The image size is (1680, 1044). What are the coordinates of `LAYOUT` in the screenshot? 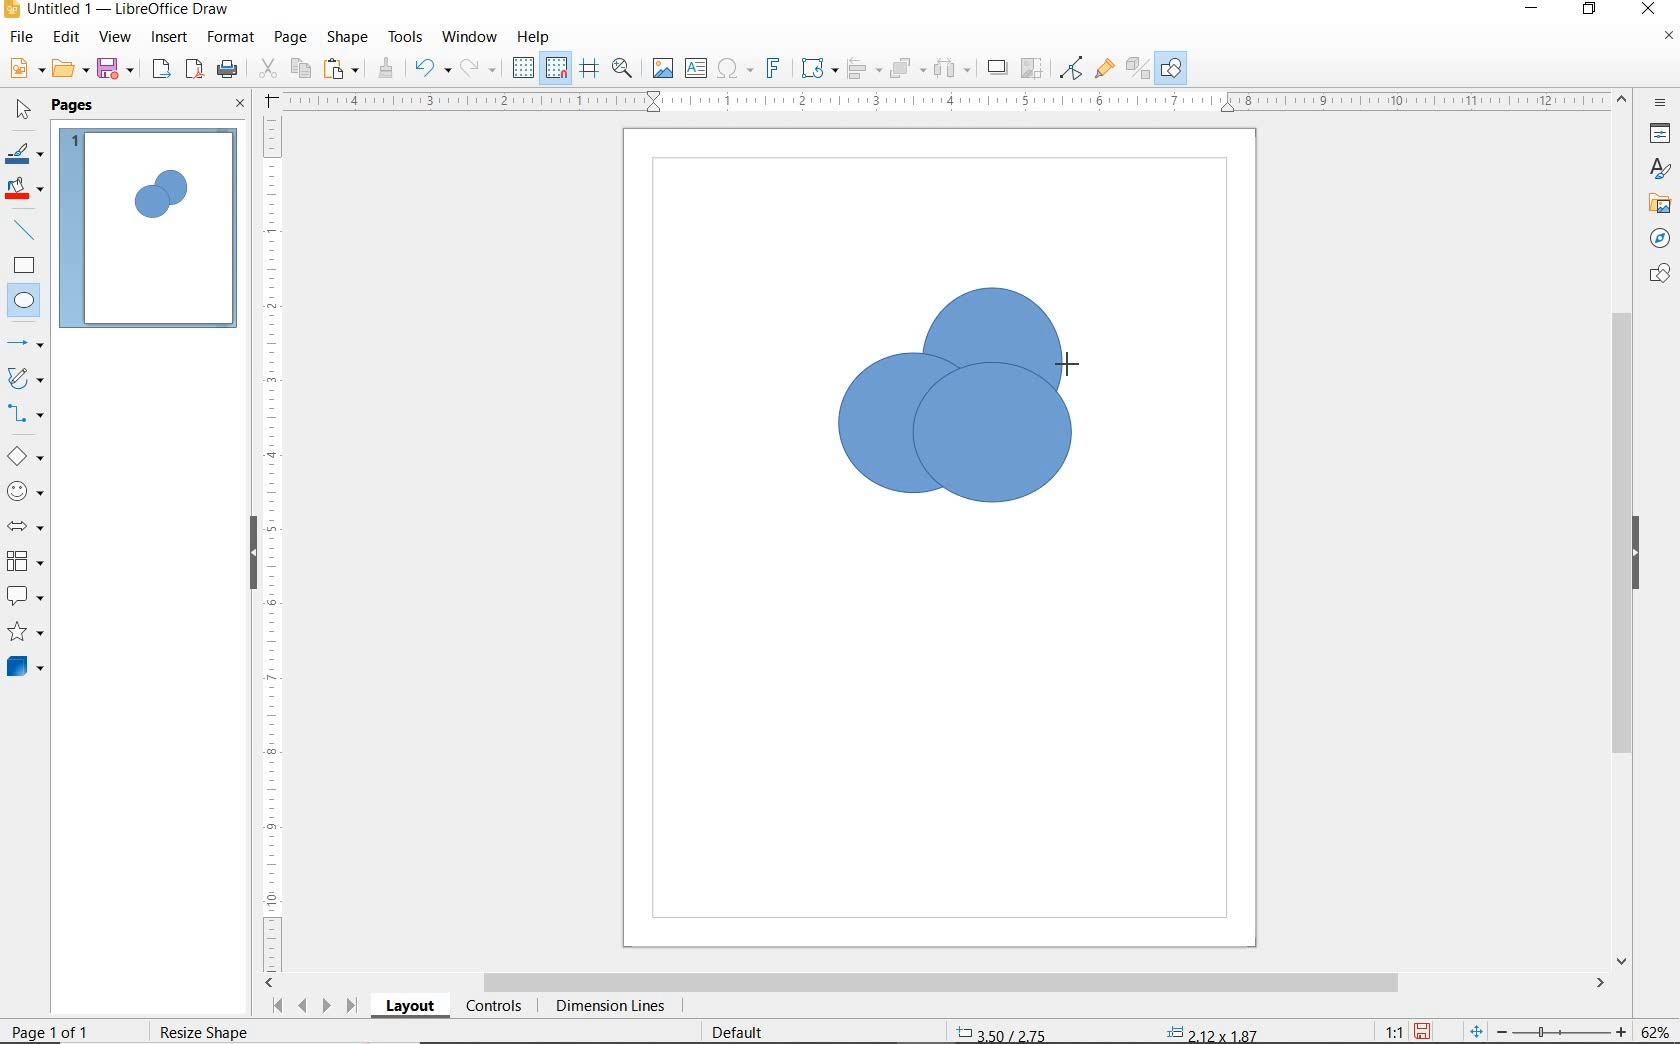 It's located at (409, 1009).